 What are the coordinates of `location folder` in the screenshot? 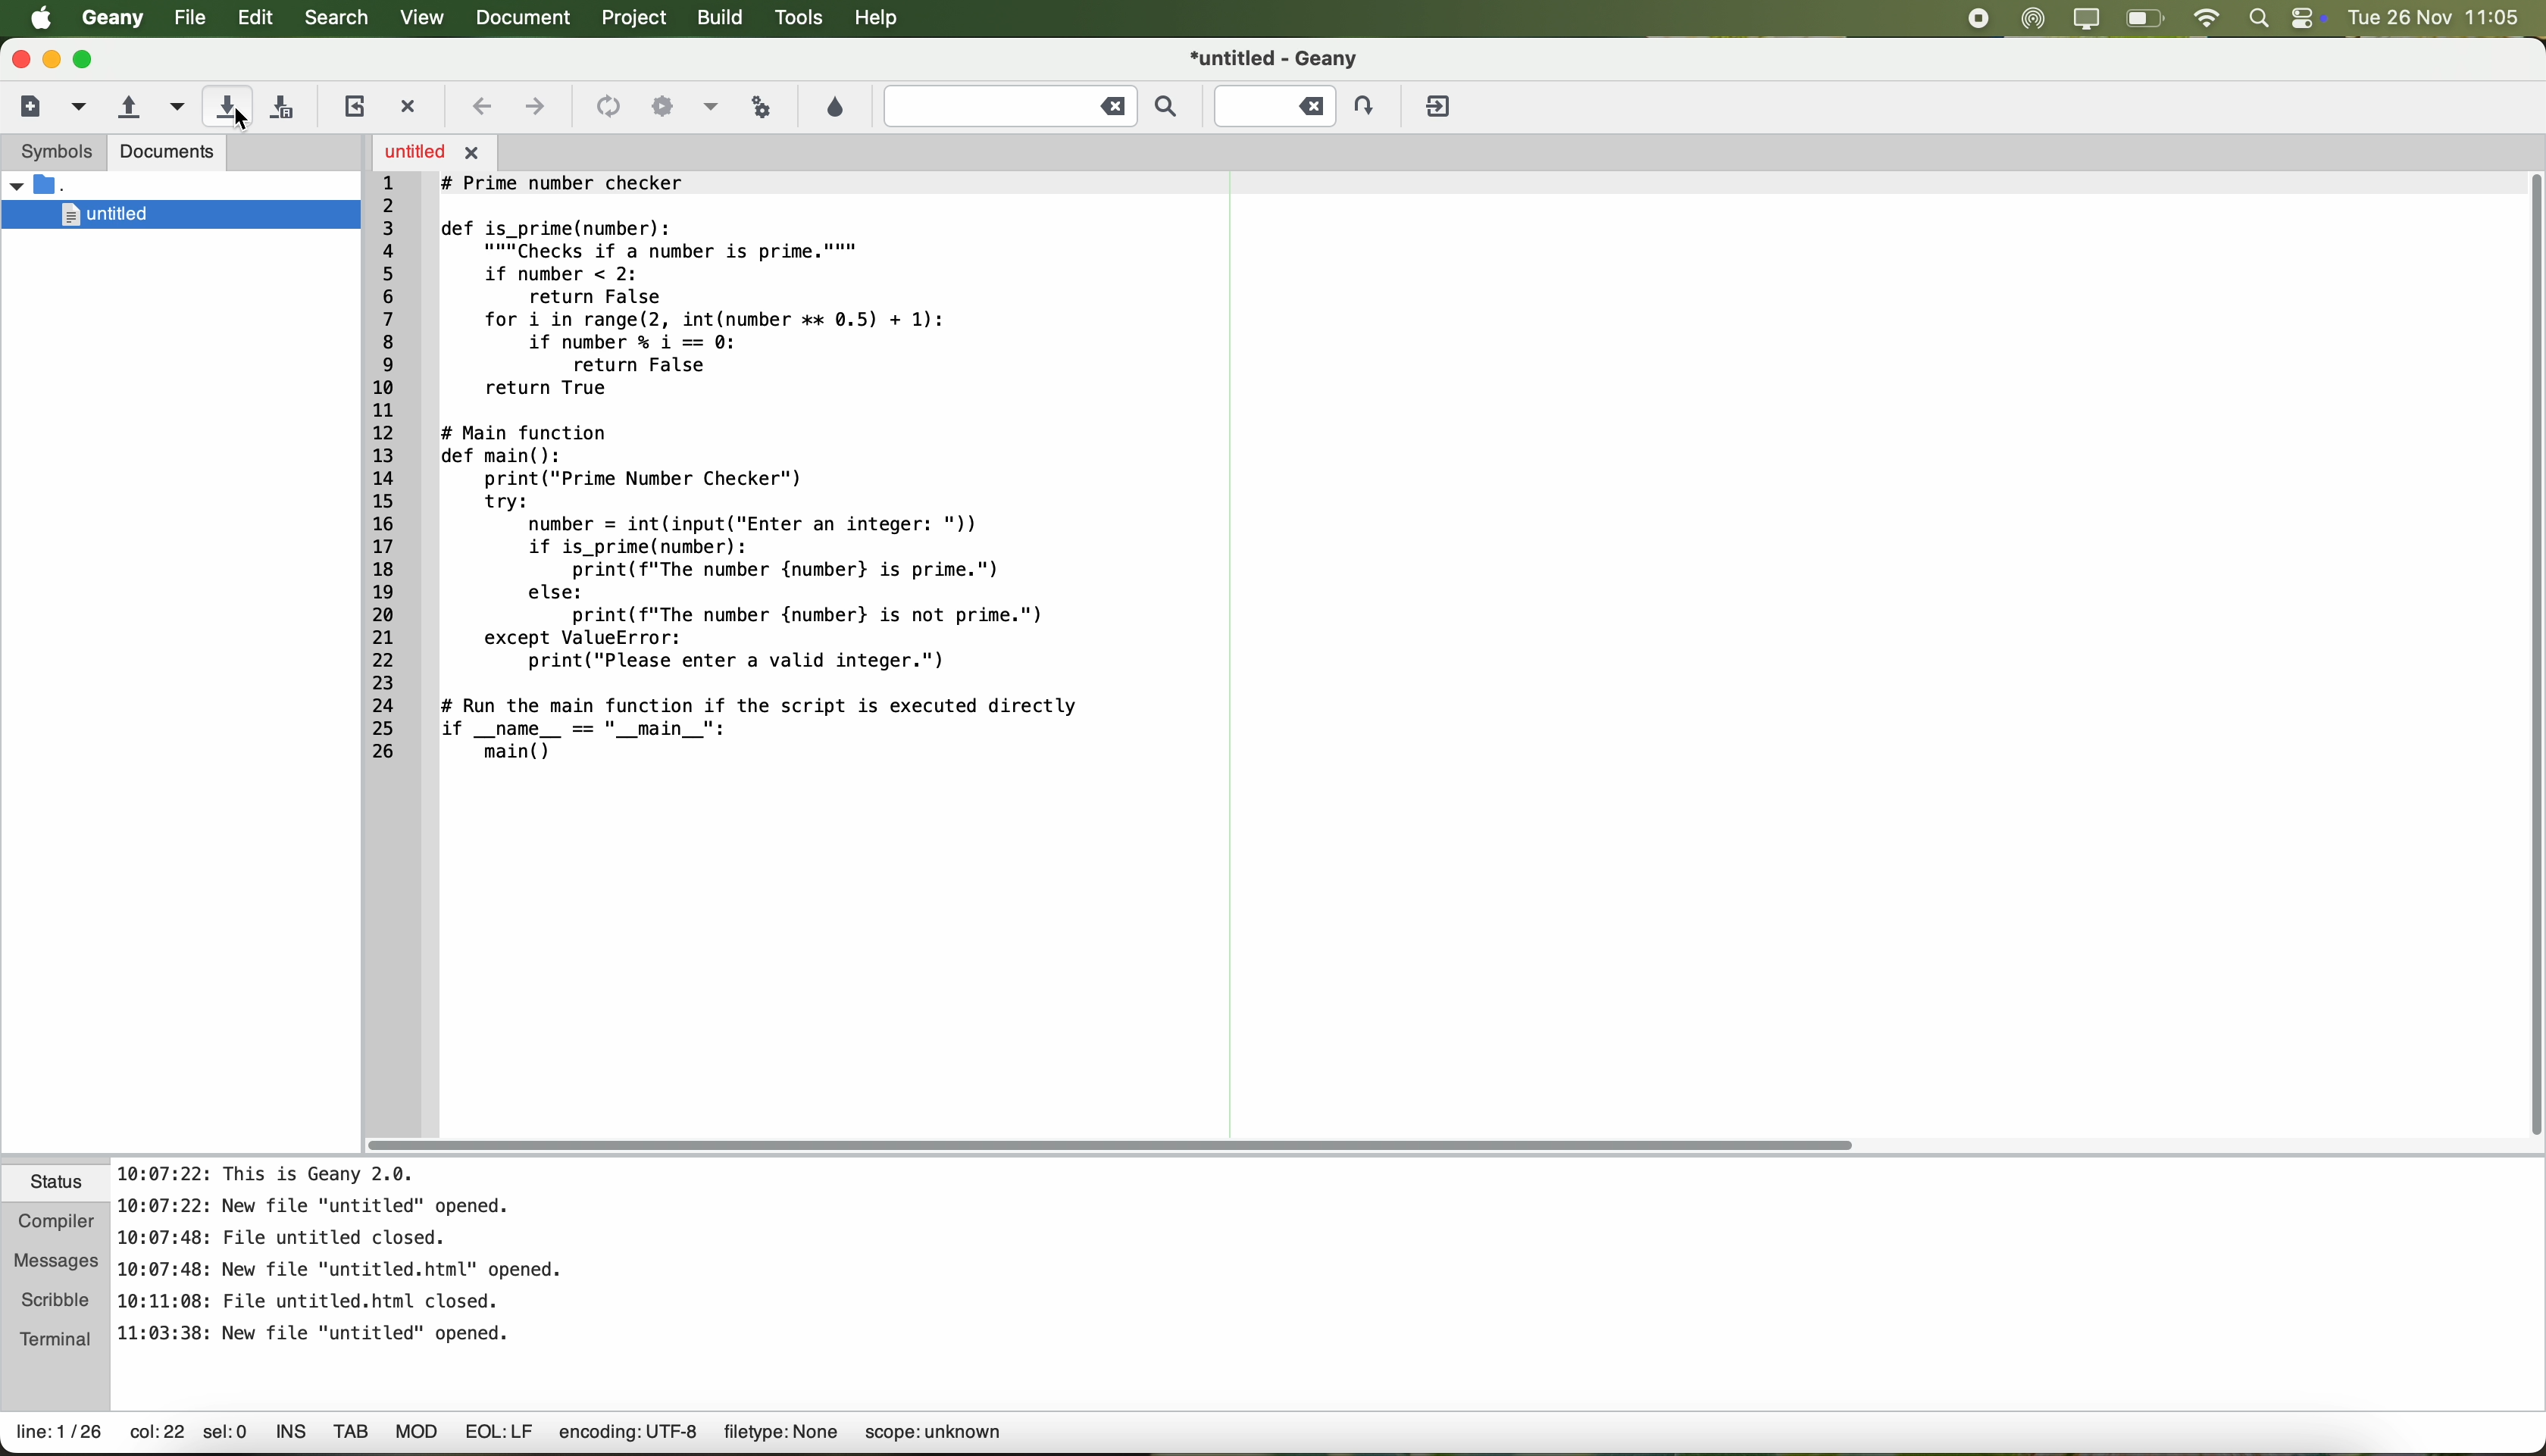 It's located at (48, 185).